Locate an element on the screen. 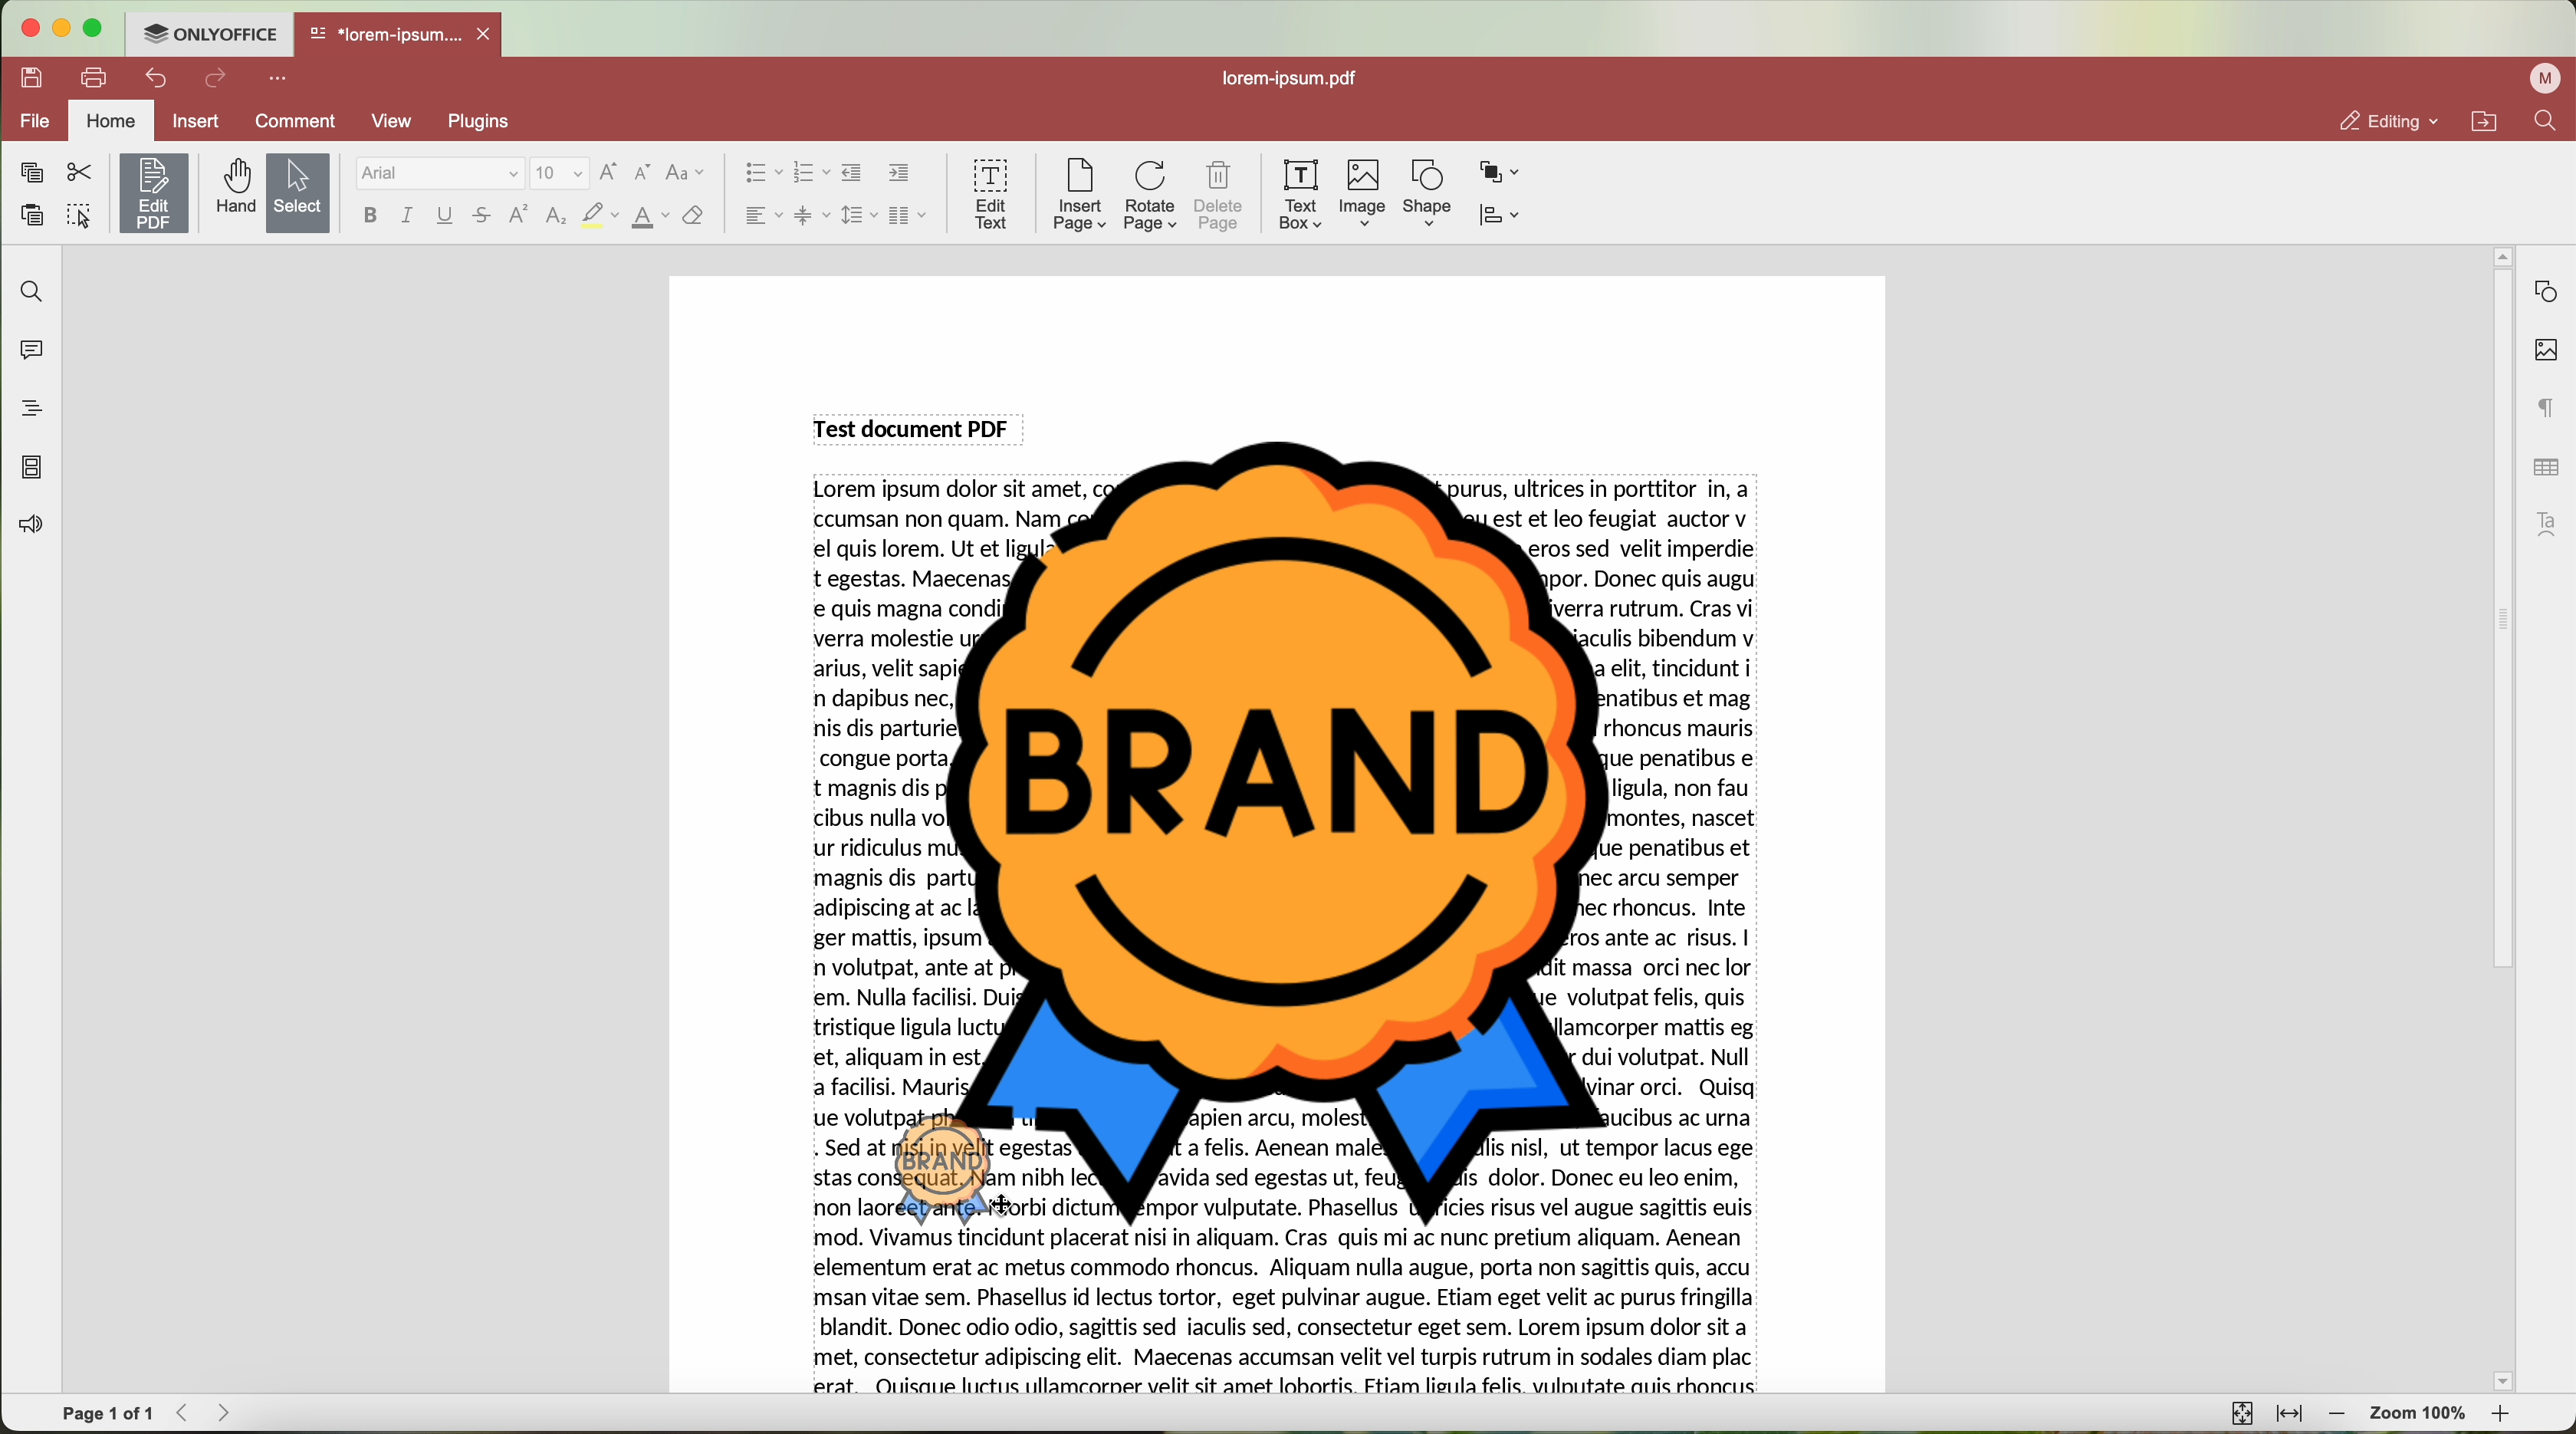 The image size is (2576, 1434). hand is located at coordinates (233, 187).